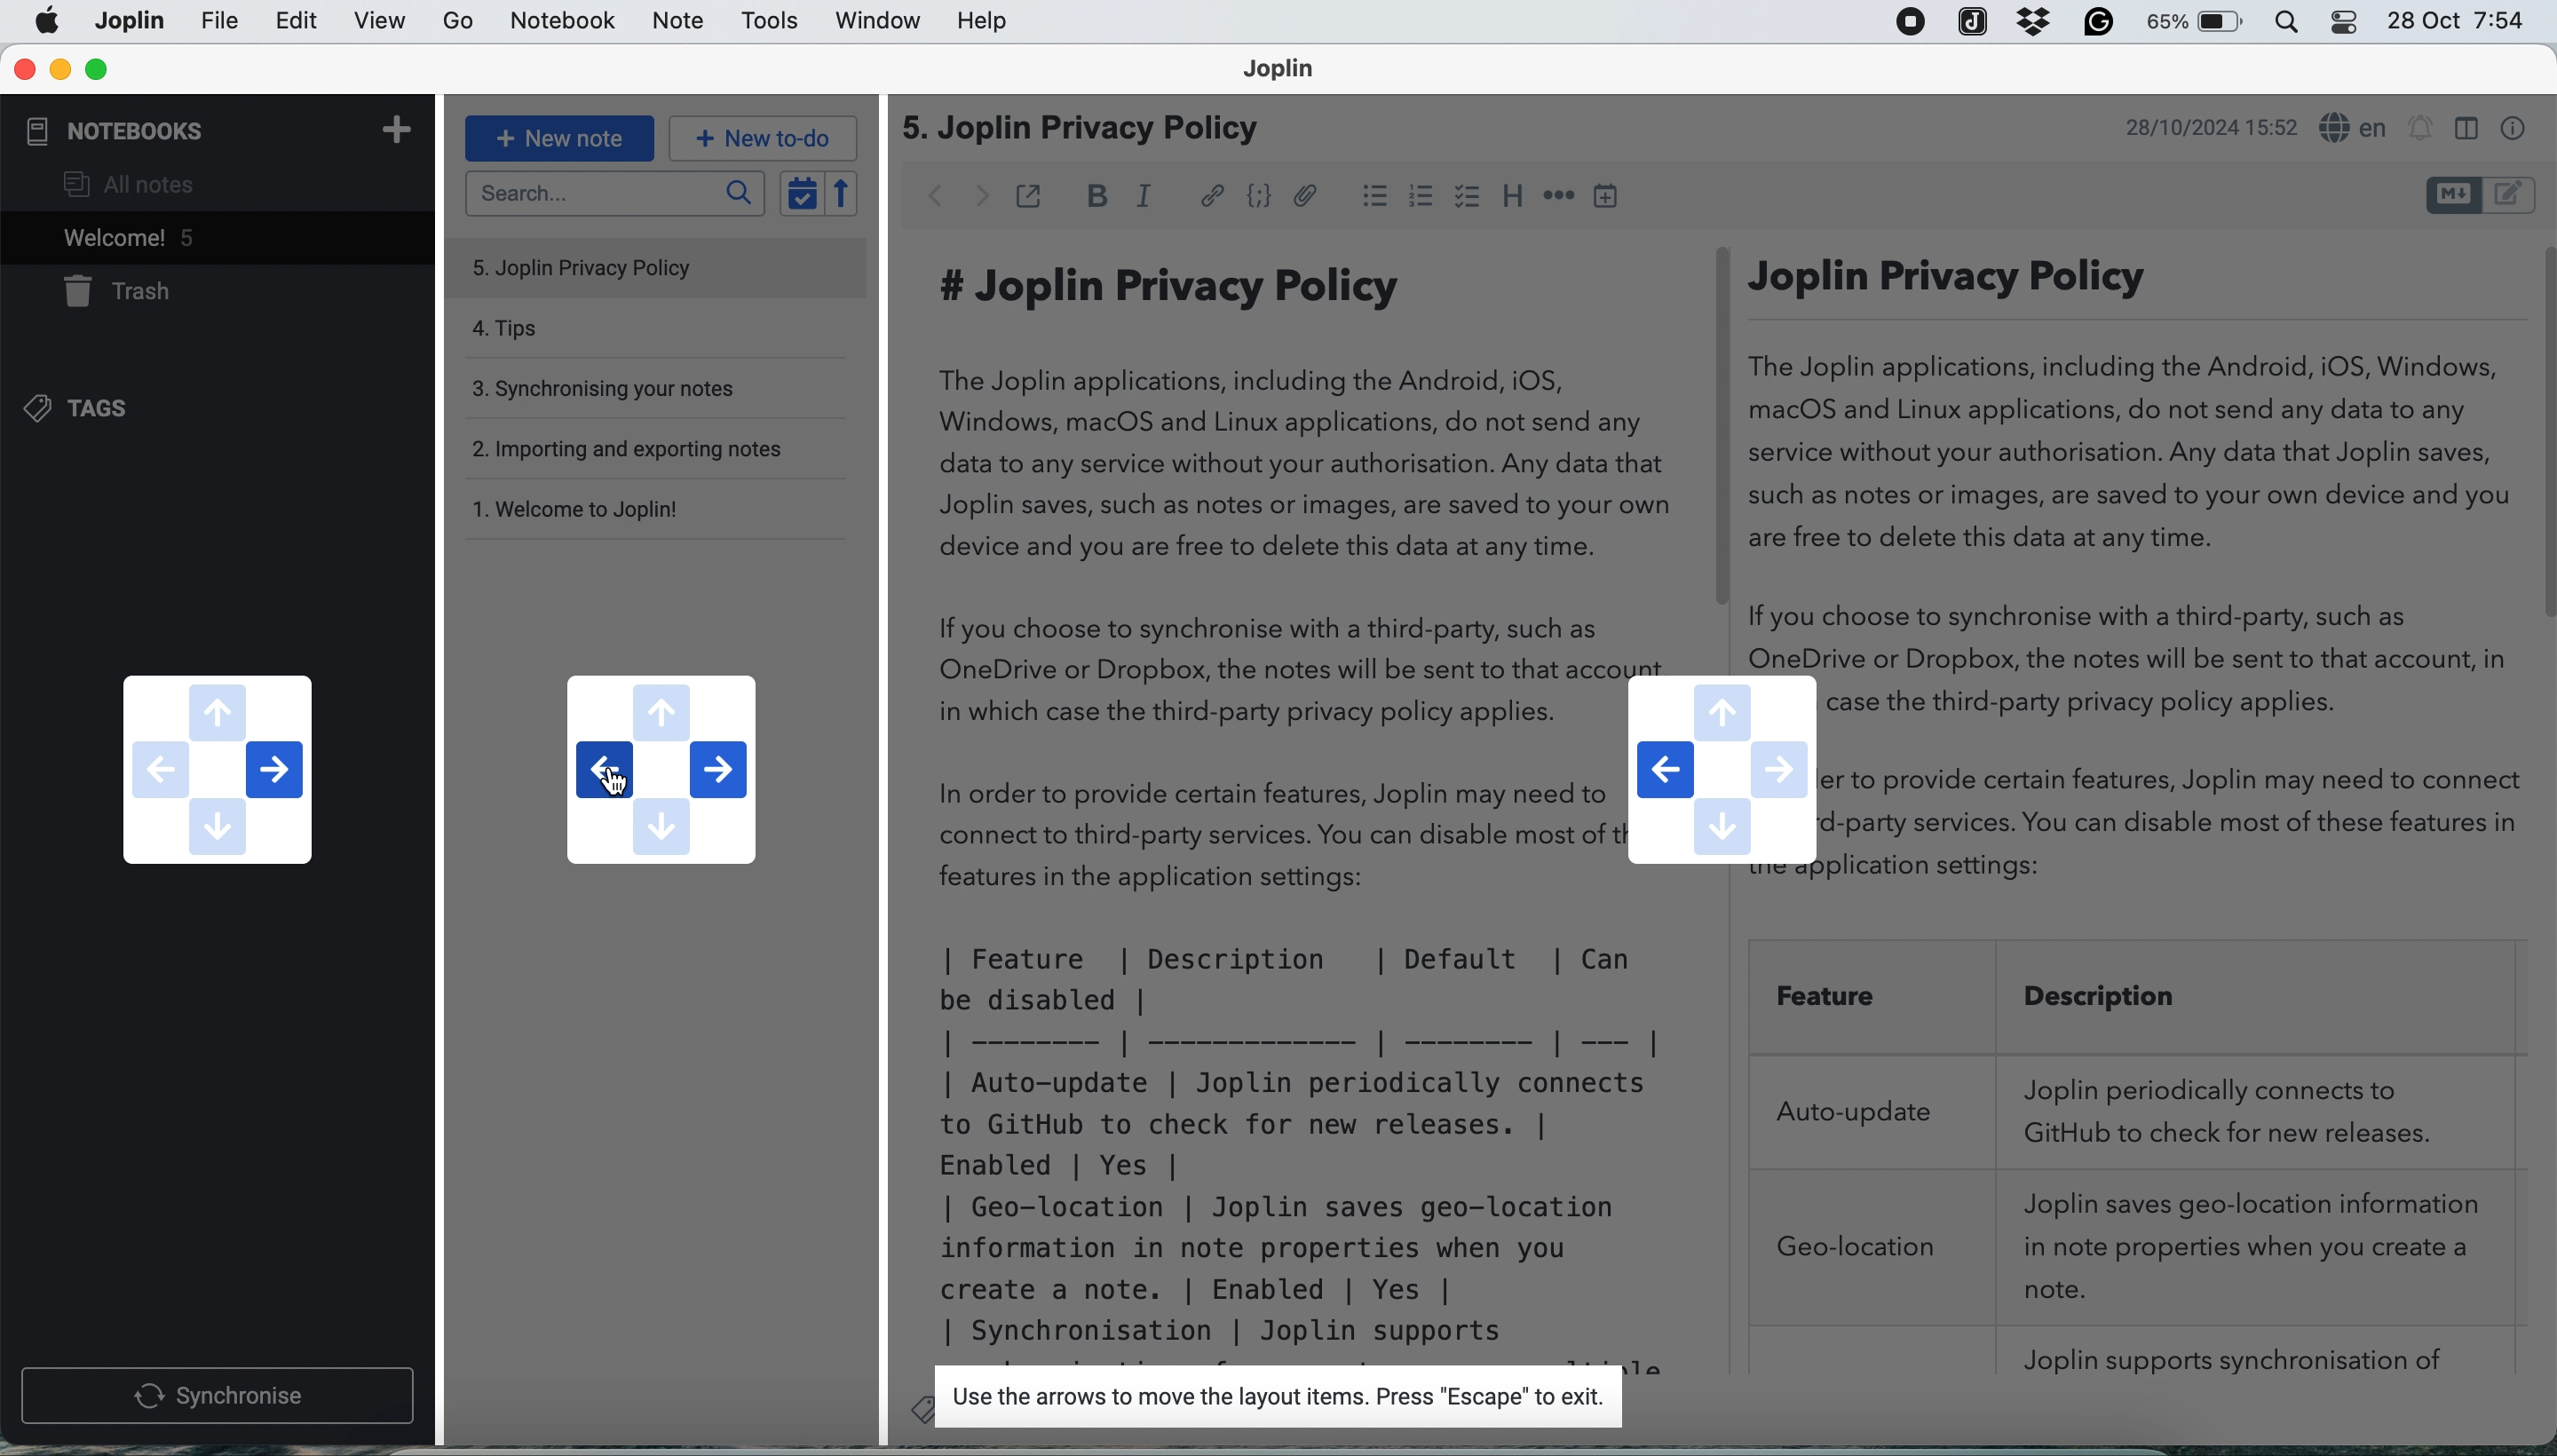 This screenshot has height=1456, width=2557. Describe the element at coordinates (1909, 24) in the screenshot. I see `screen recorder` at that location.